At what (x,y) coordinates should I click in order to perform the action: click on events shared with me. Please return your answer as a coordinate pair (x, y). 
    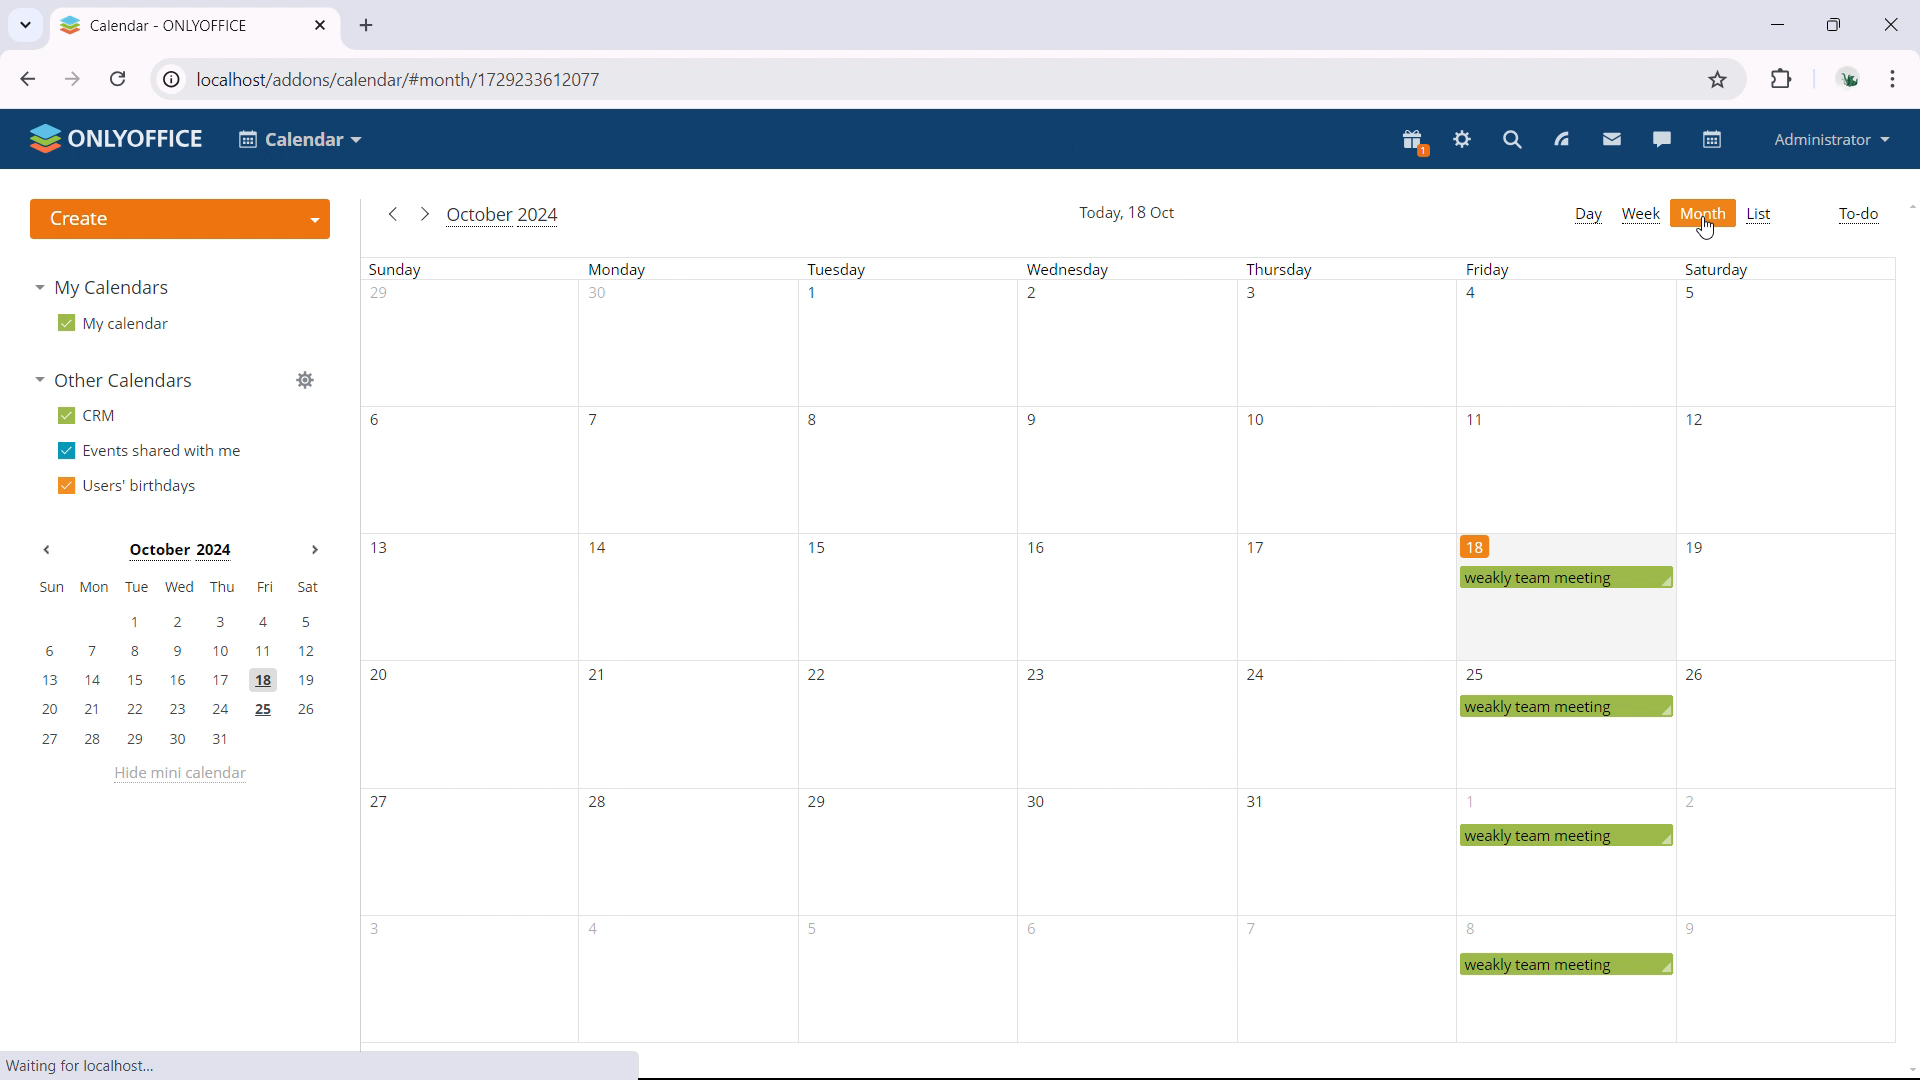
    Looking at the image, I should click on (149, 451).